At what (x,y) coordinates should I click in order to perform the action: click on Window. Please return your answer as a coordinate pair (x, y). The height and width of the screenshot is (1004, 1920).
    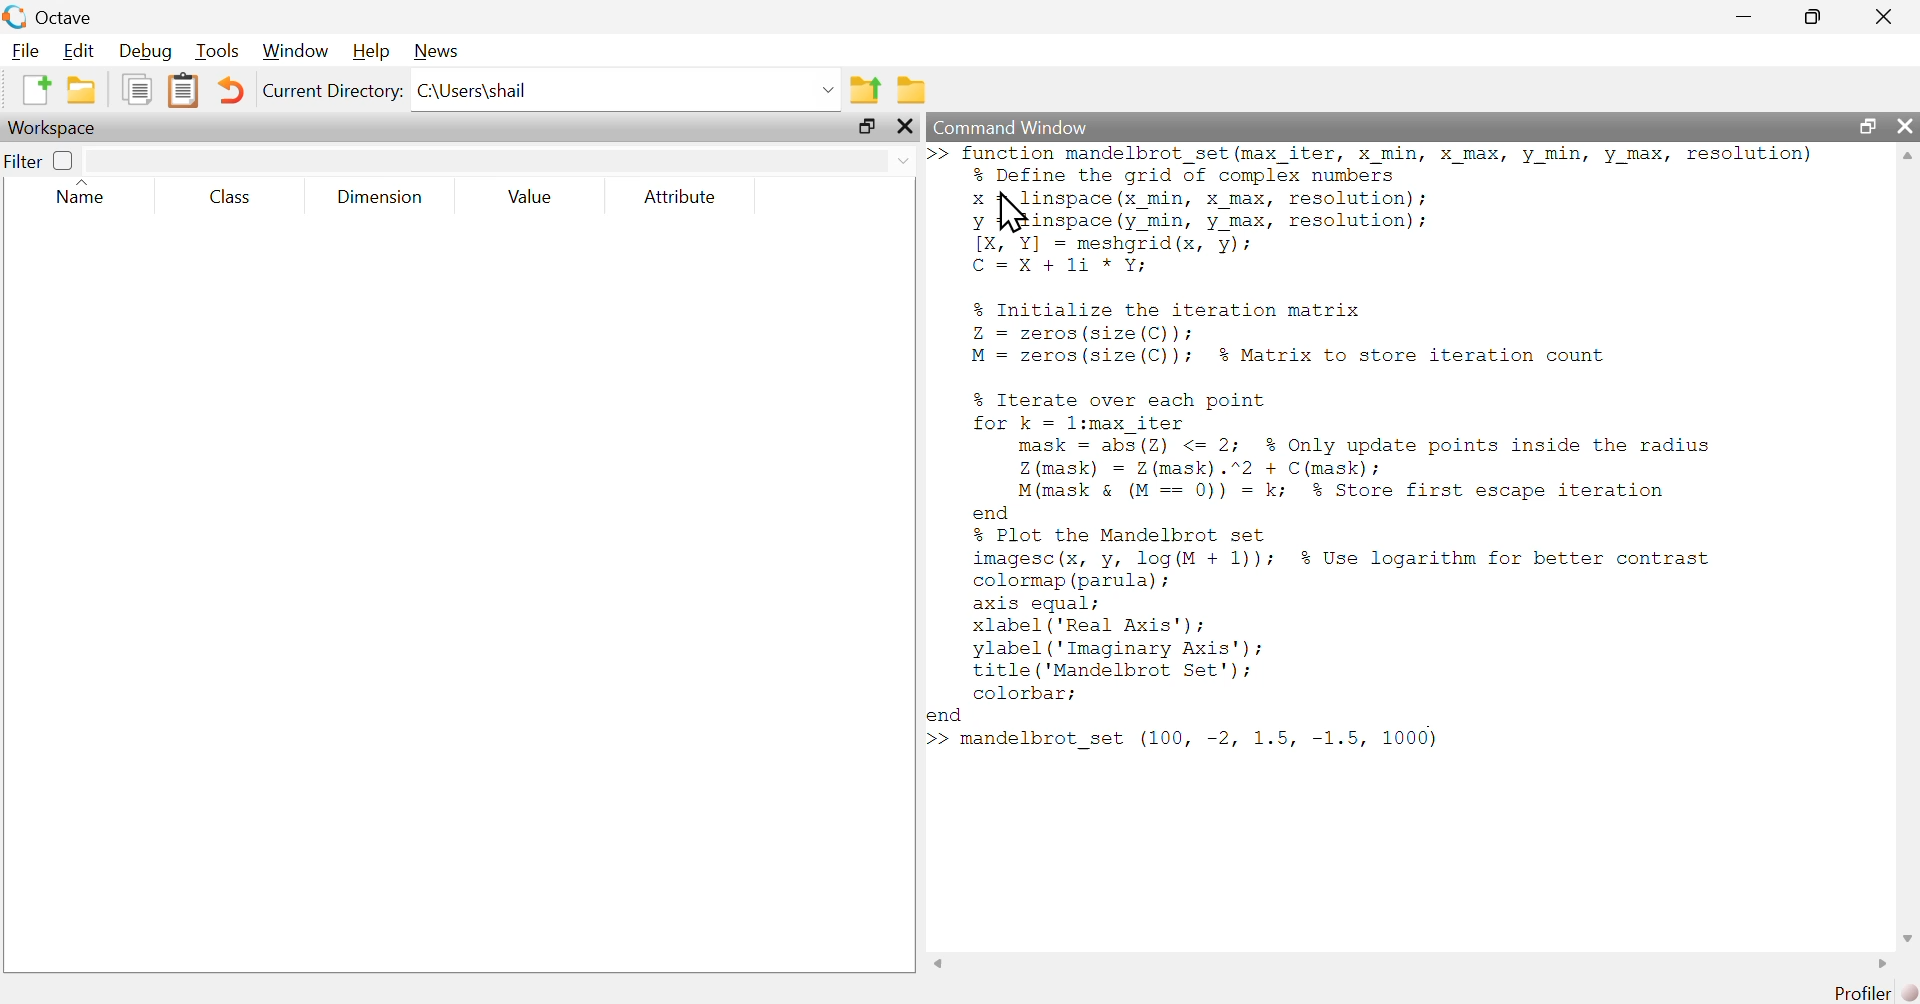
    Looking at the image, I should click on (293, 52).